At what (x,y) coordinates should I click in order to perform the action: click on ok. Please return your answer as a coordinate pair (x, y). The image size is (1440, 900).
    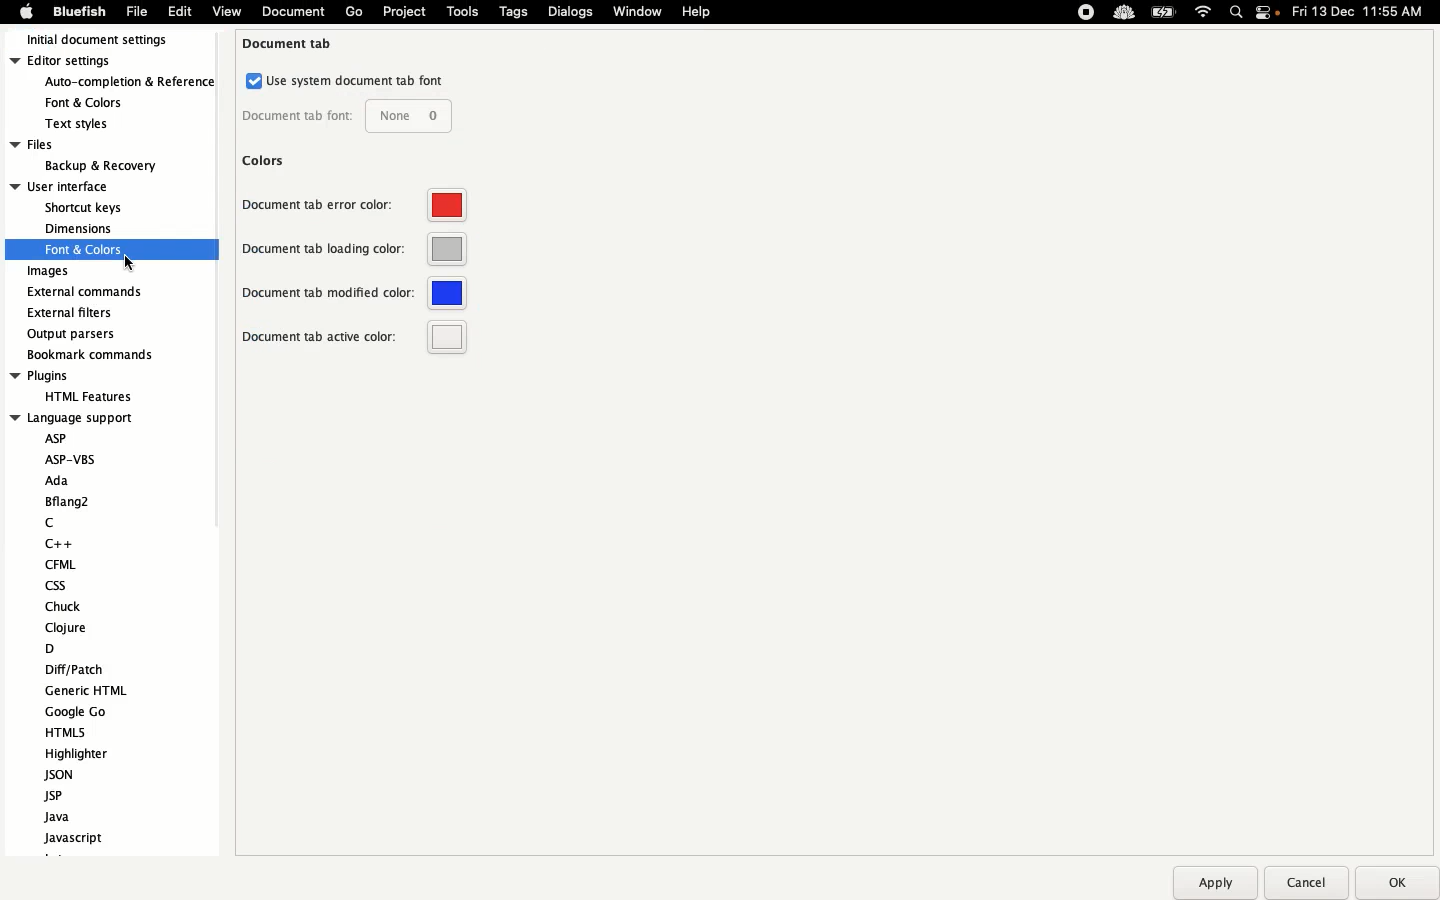
    Looking at the image, I should click on (1394, 881).